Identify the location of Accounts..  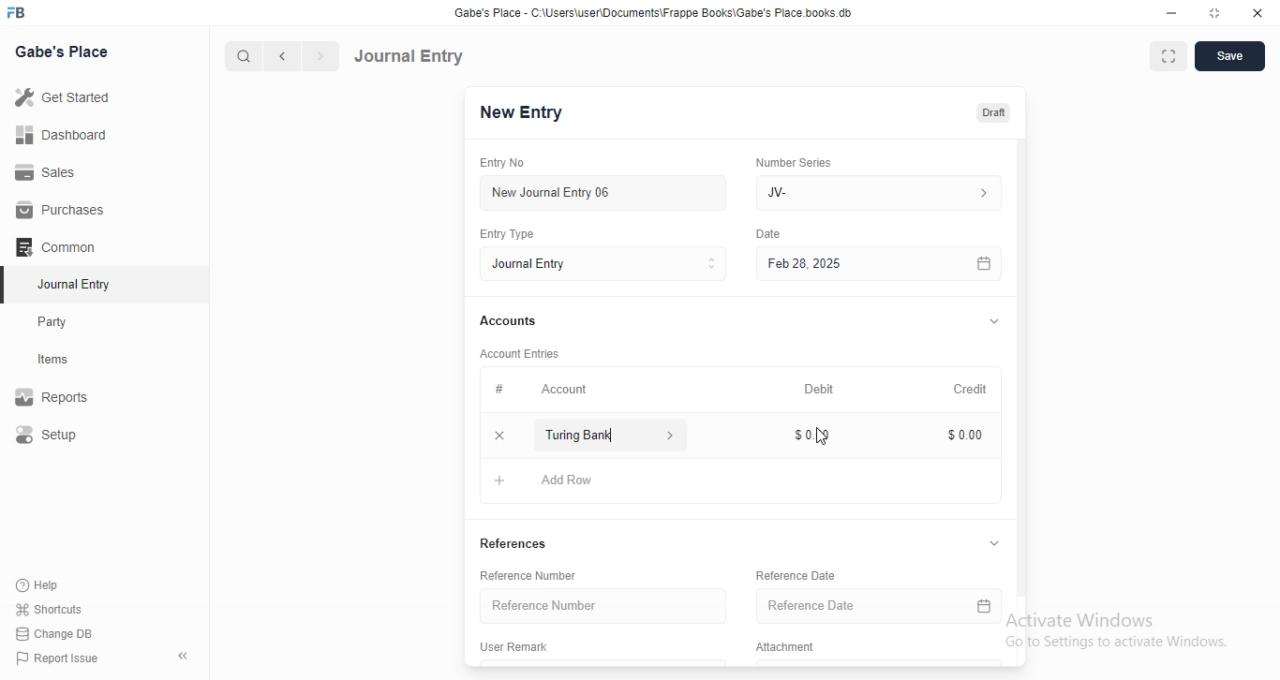
(518, 322).